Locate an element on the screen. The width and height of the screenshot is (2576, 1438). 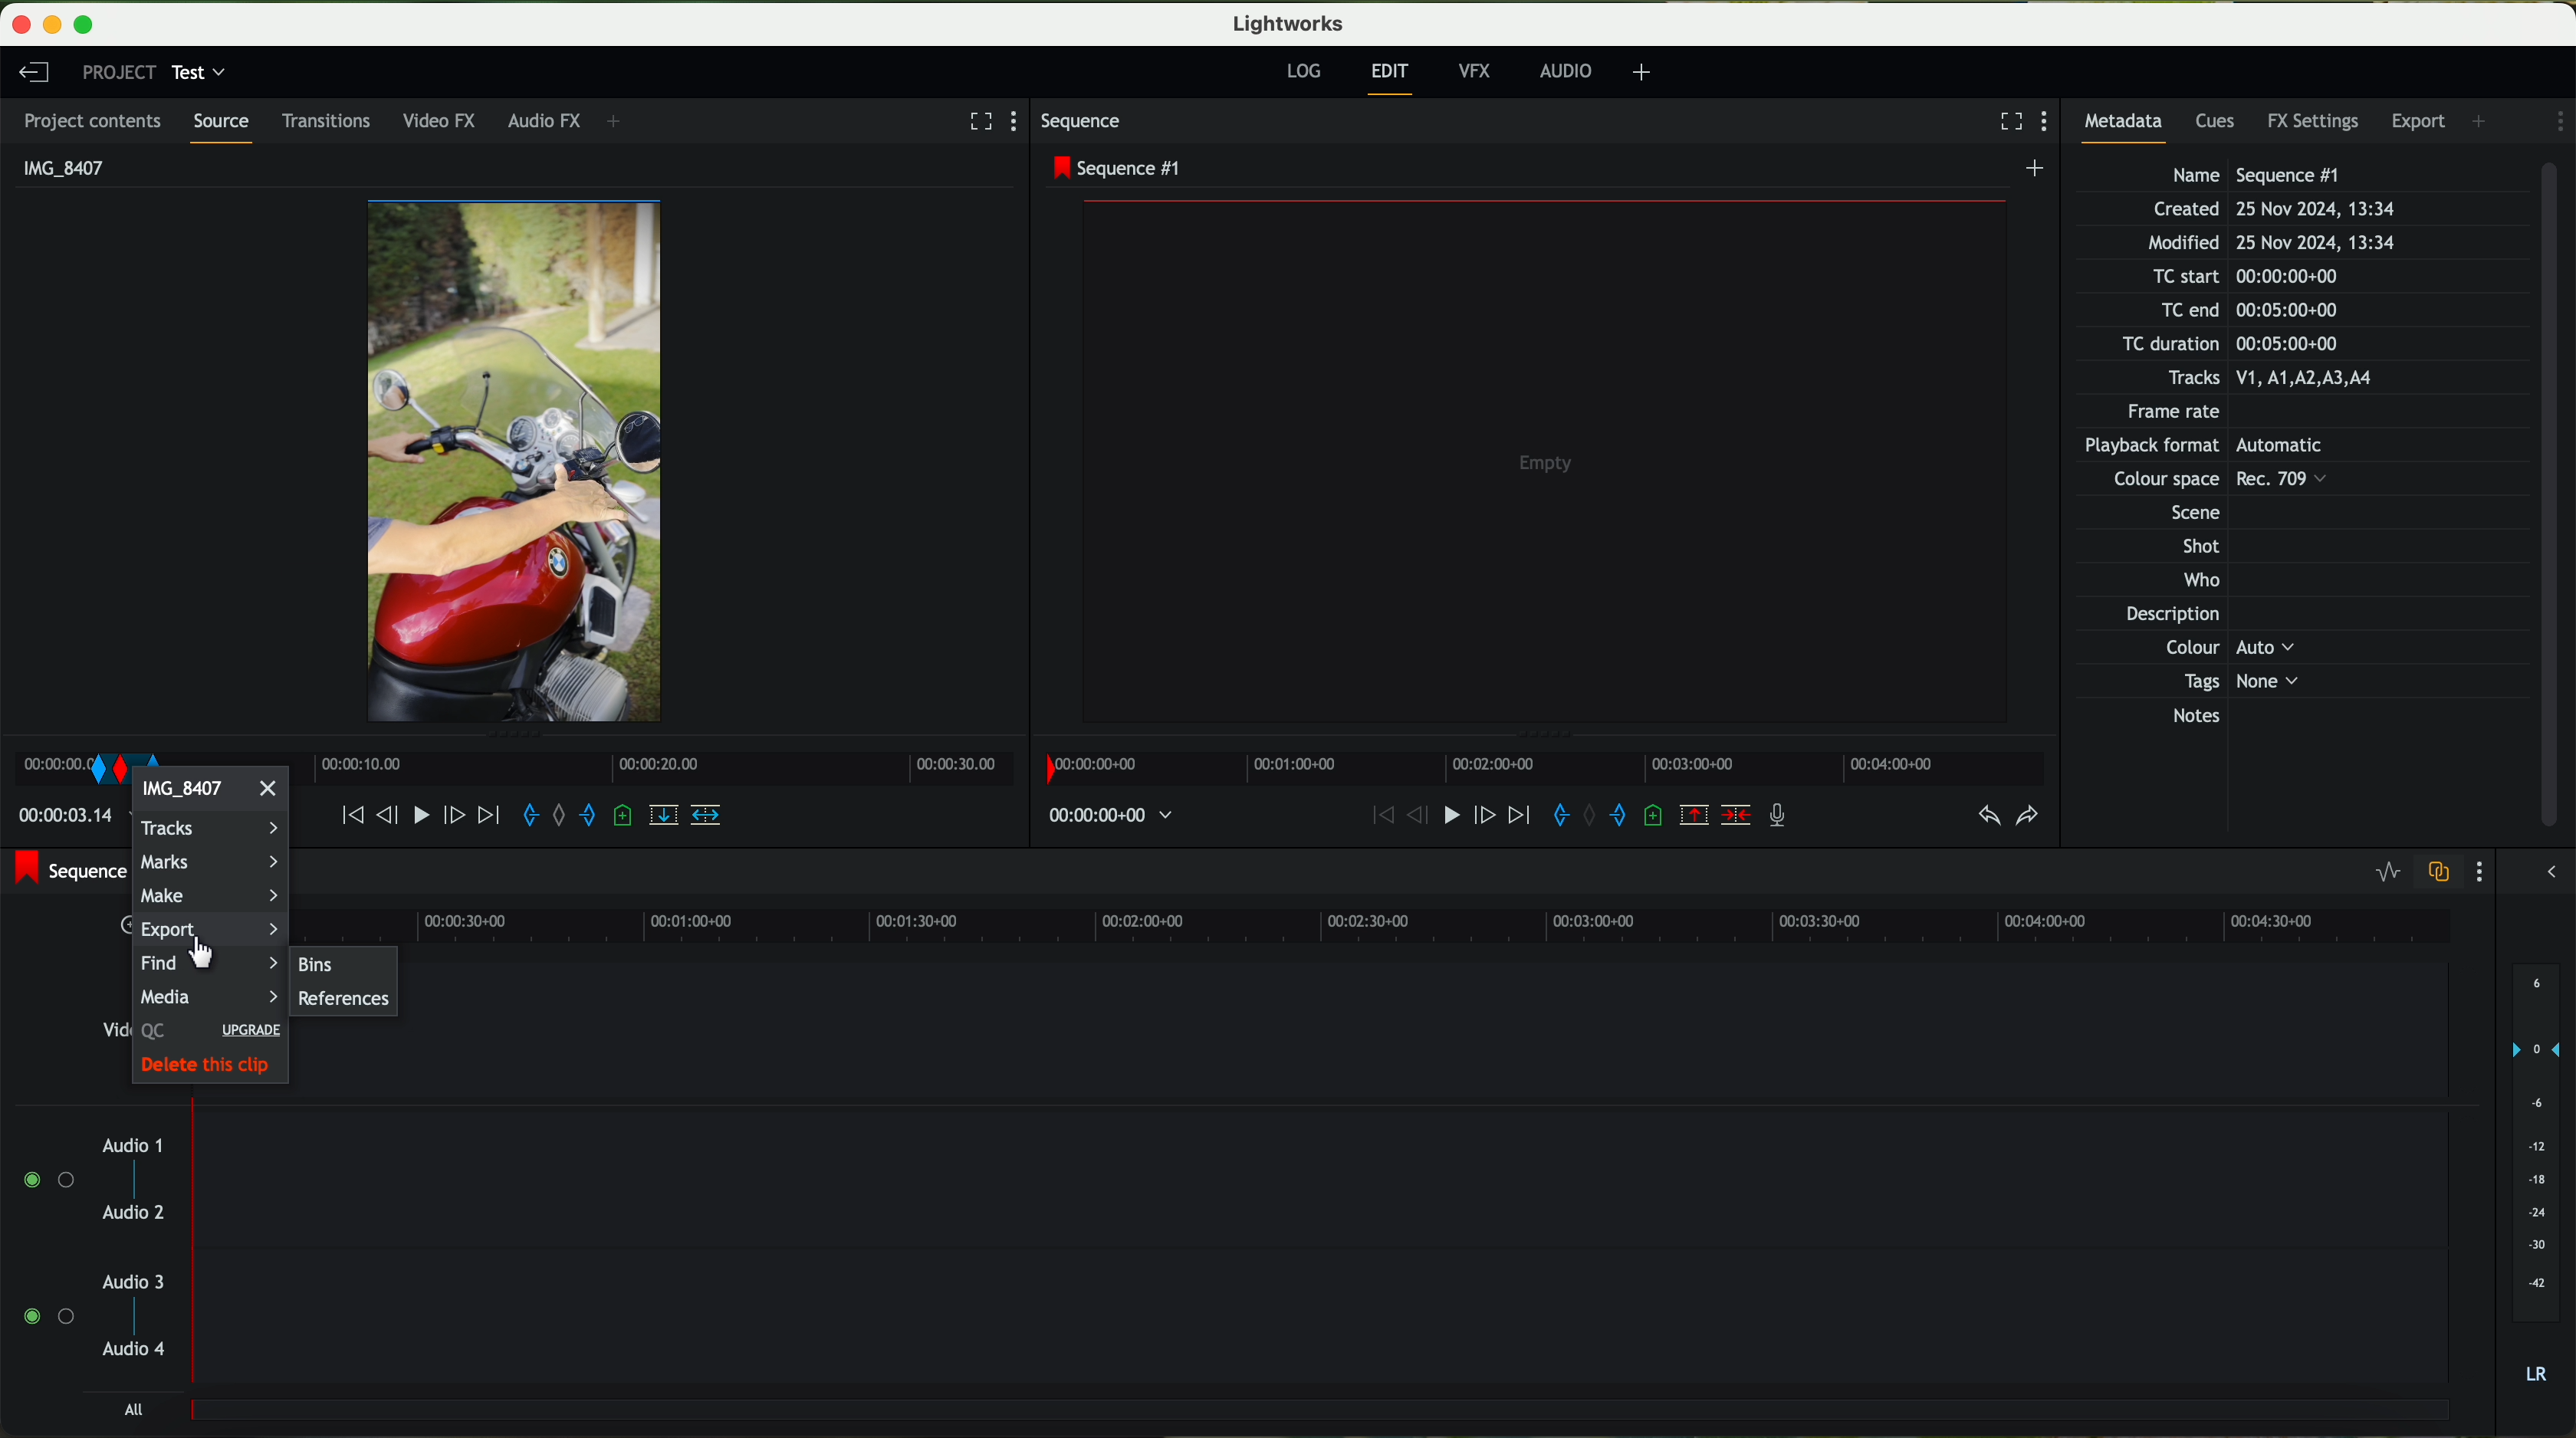
references is located at coordinates (344, 1000).